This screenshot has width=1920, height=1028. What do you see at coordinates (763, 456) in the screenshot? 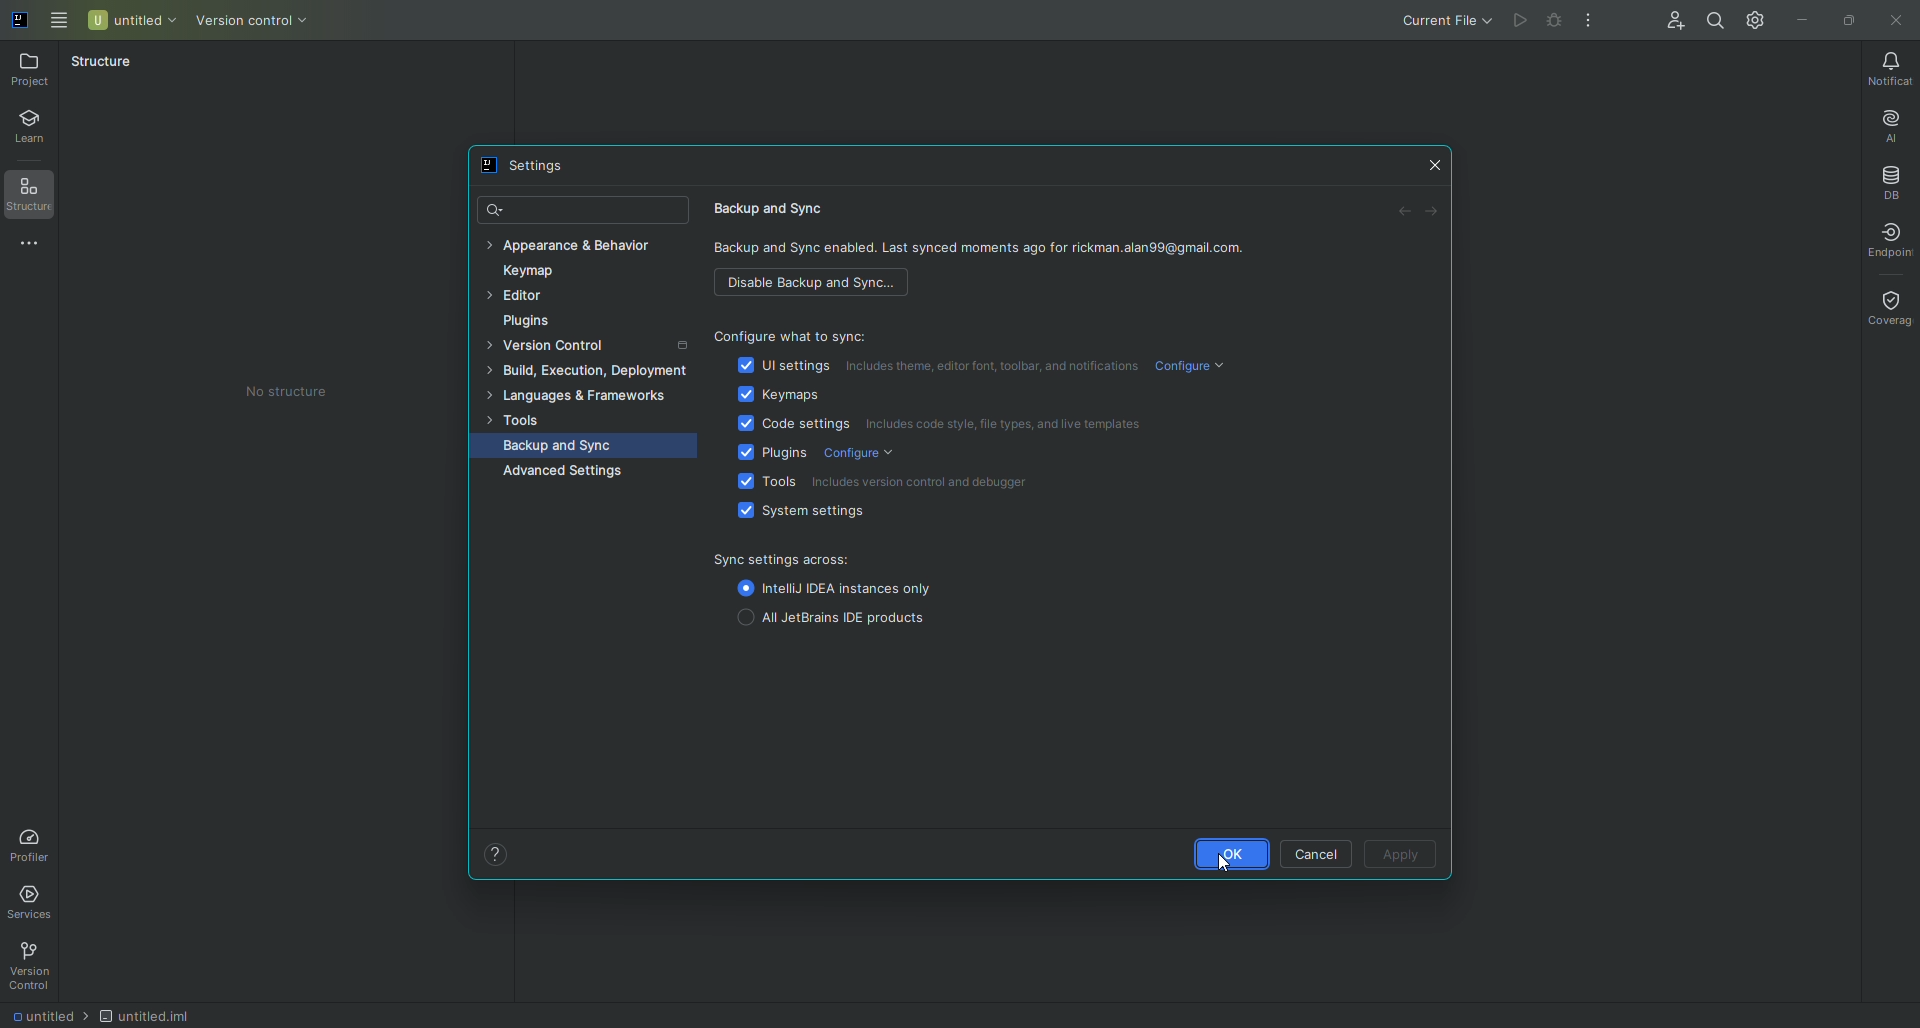
I see `Plugins` at bounding box center [763, 456].